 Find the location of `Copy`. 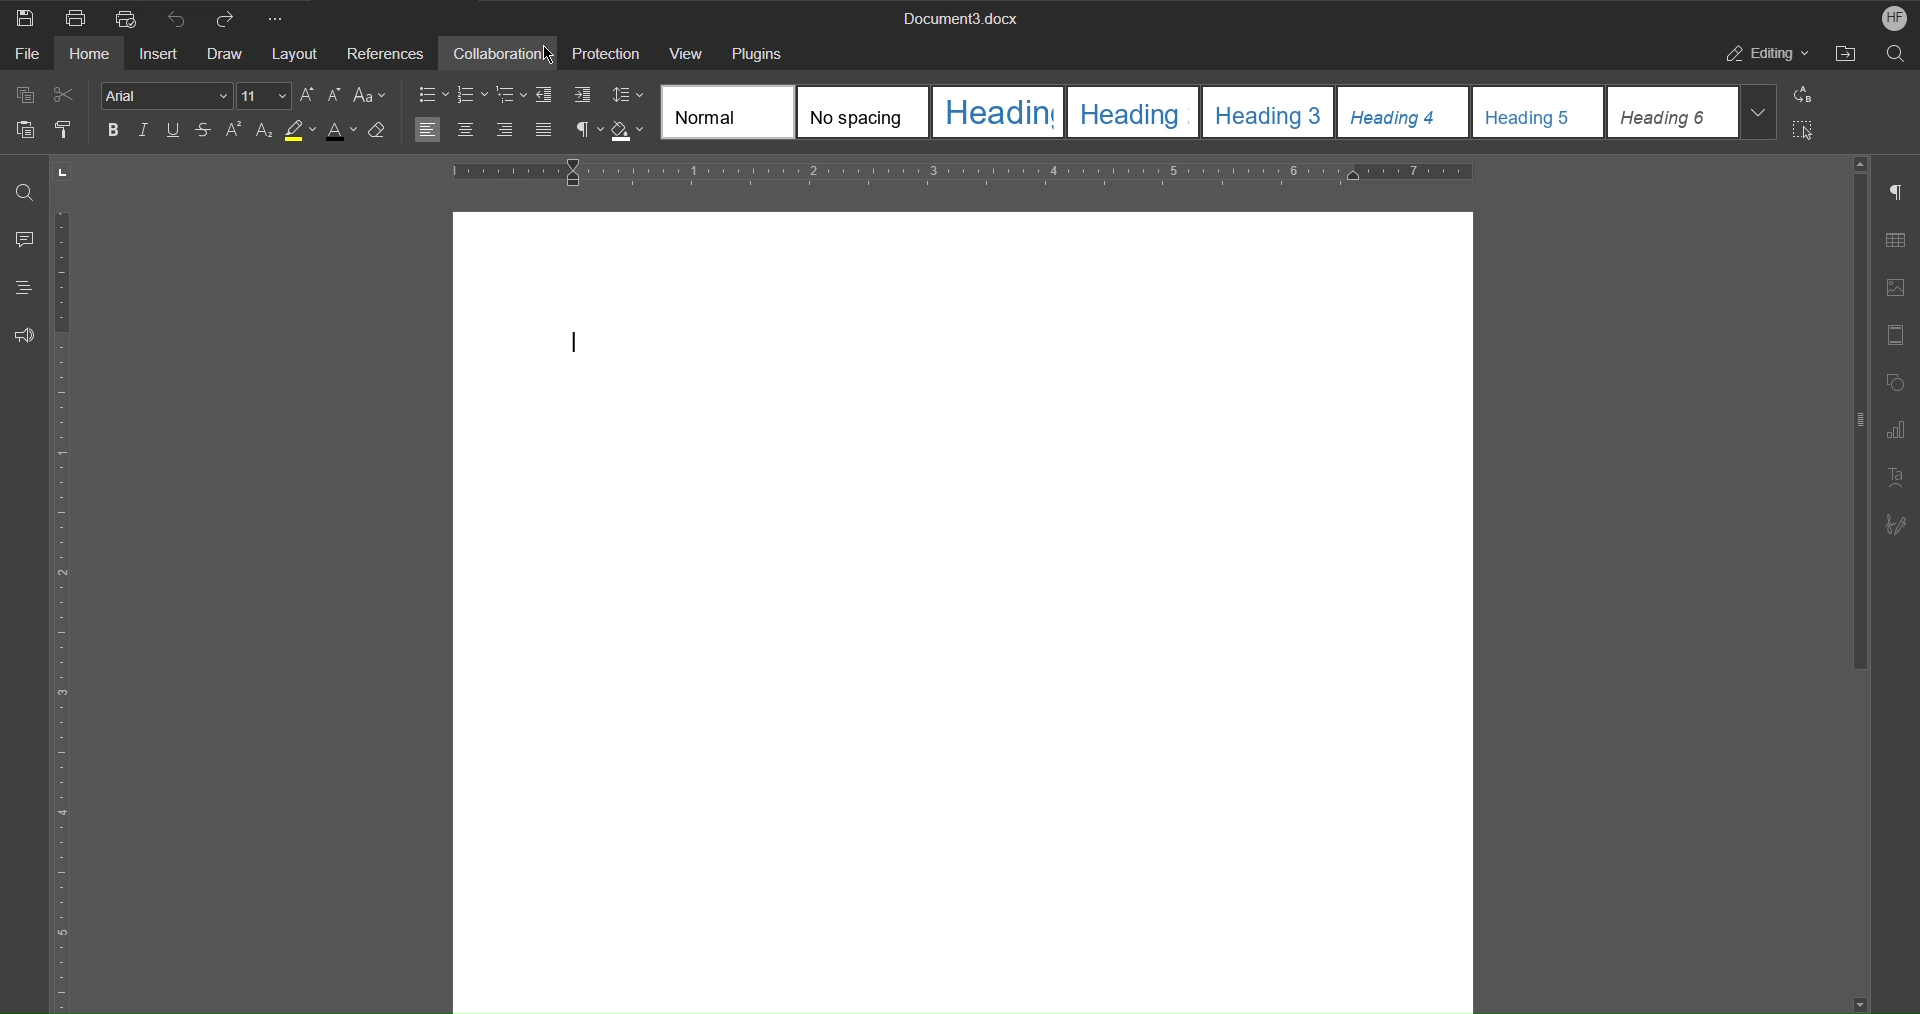

Copy is located at coordinates (27, 95).